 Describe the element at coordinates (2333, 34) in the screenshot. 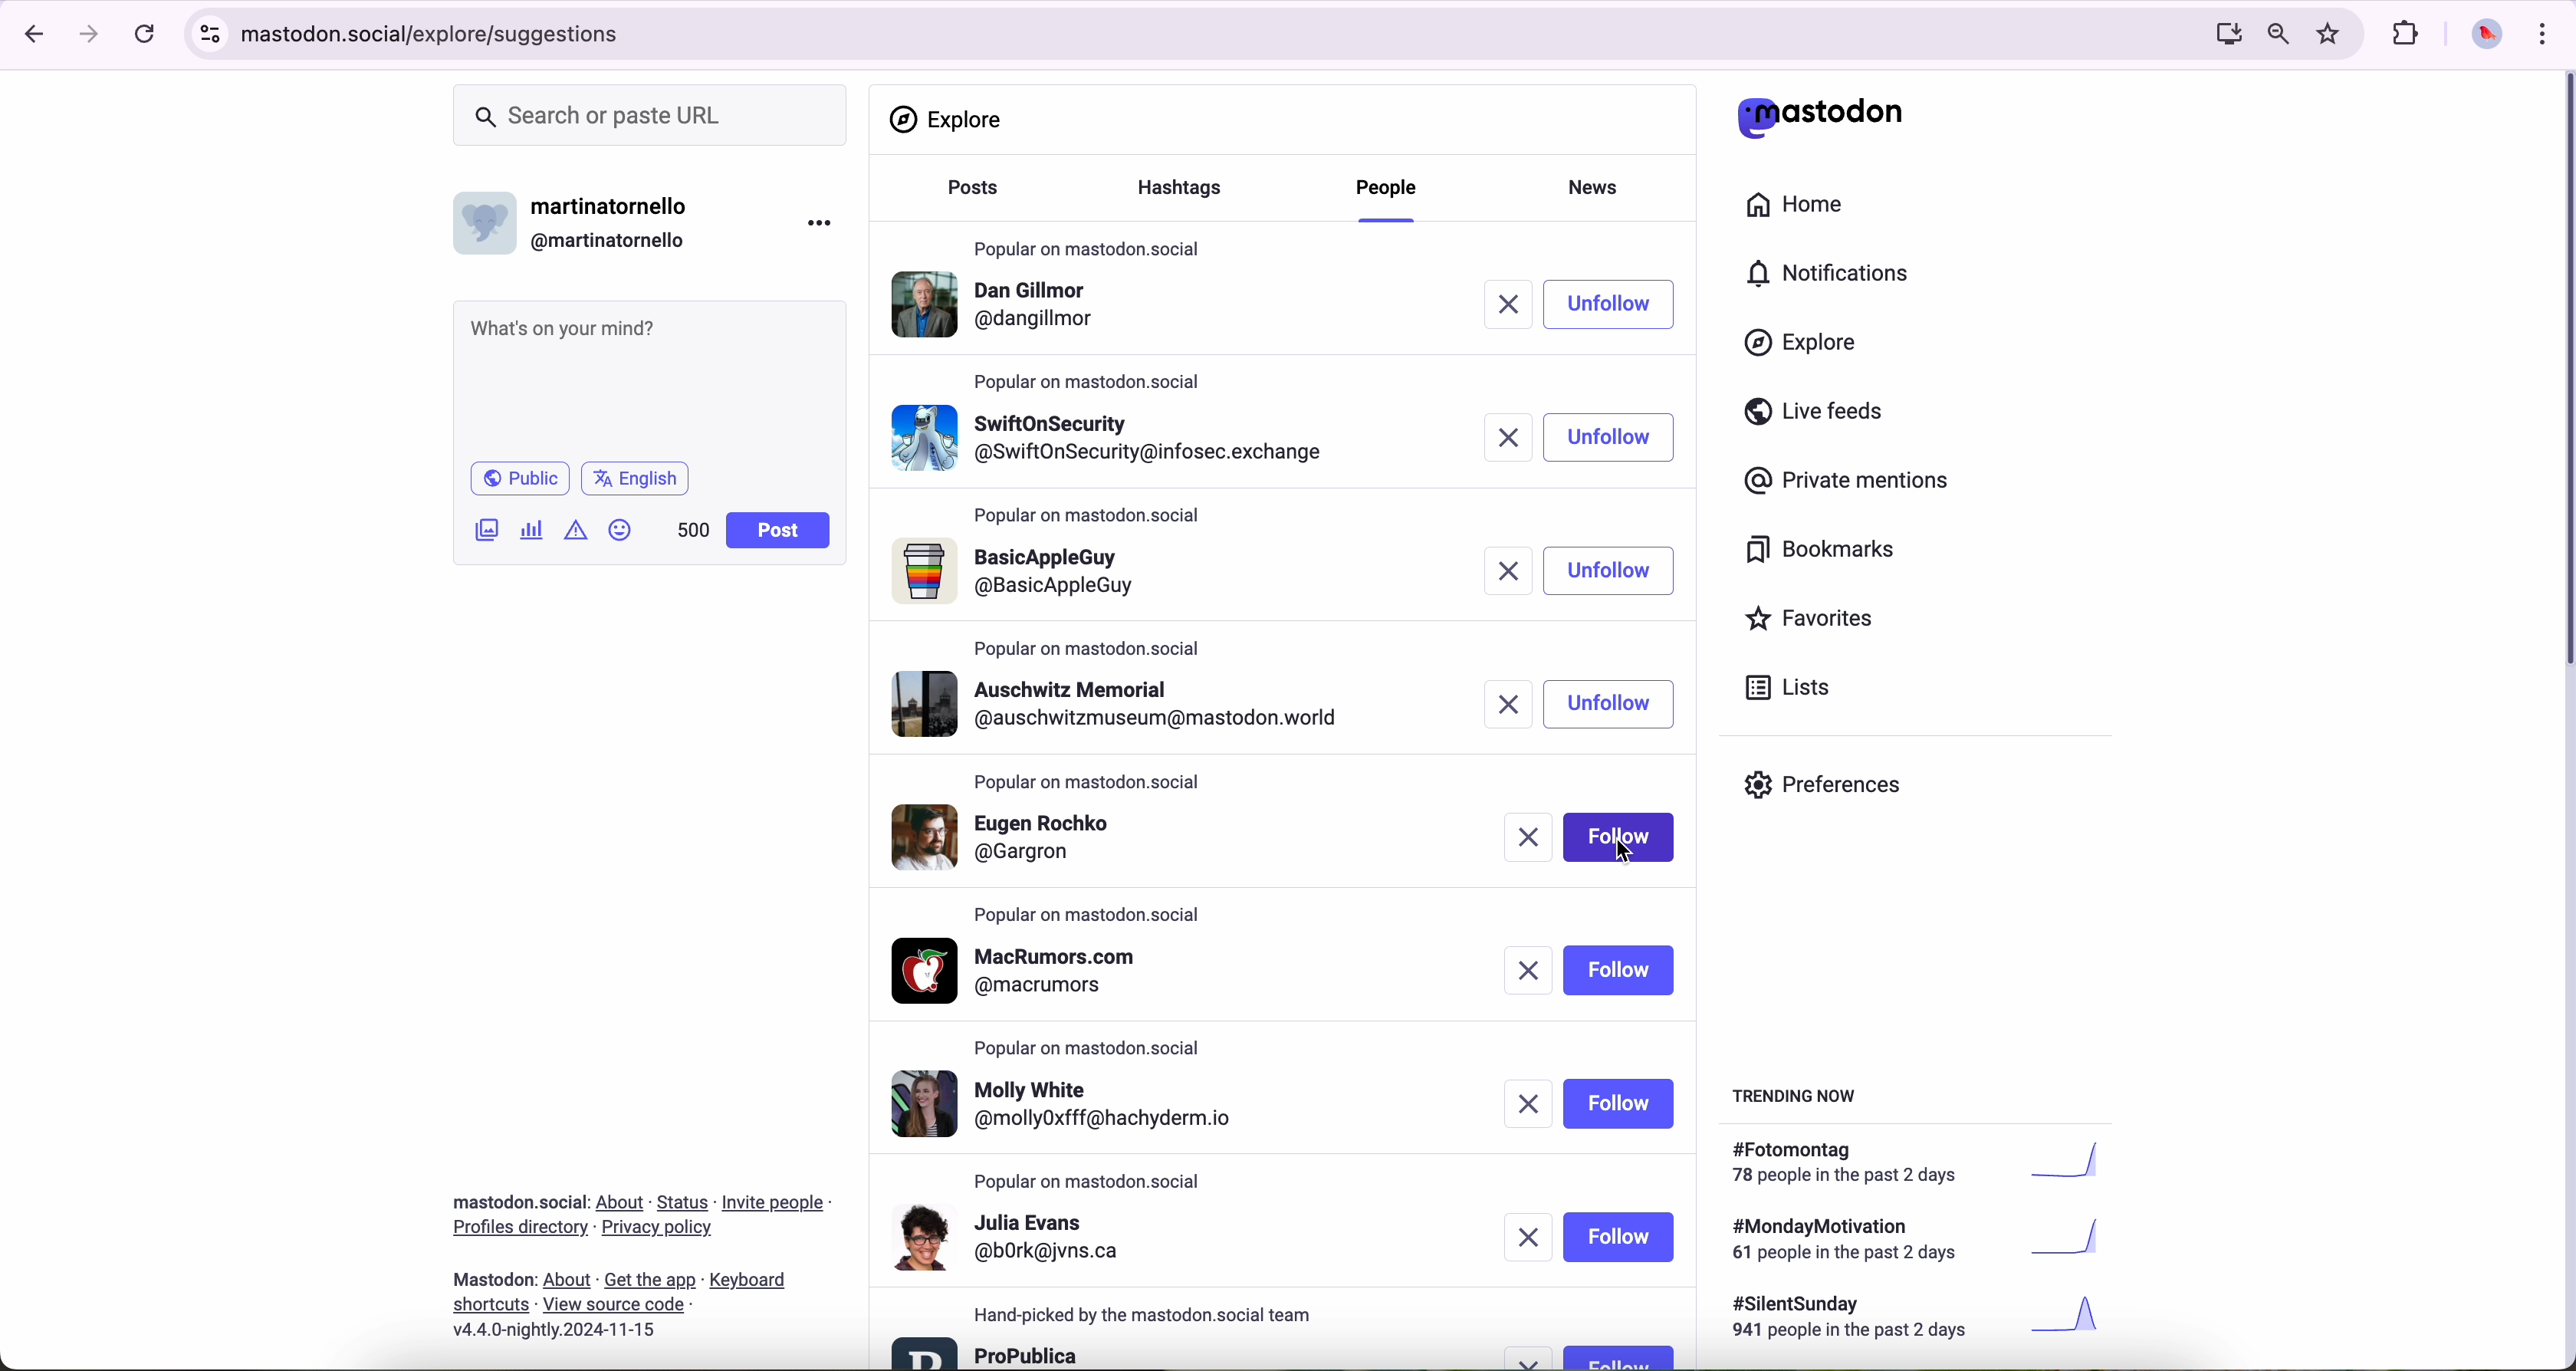

I see `favorites` at that location.